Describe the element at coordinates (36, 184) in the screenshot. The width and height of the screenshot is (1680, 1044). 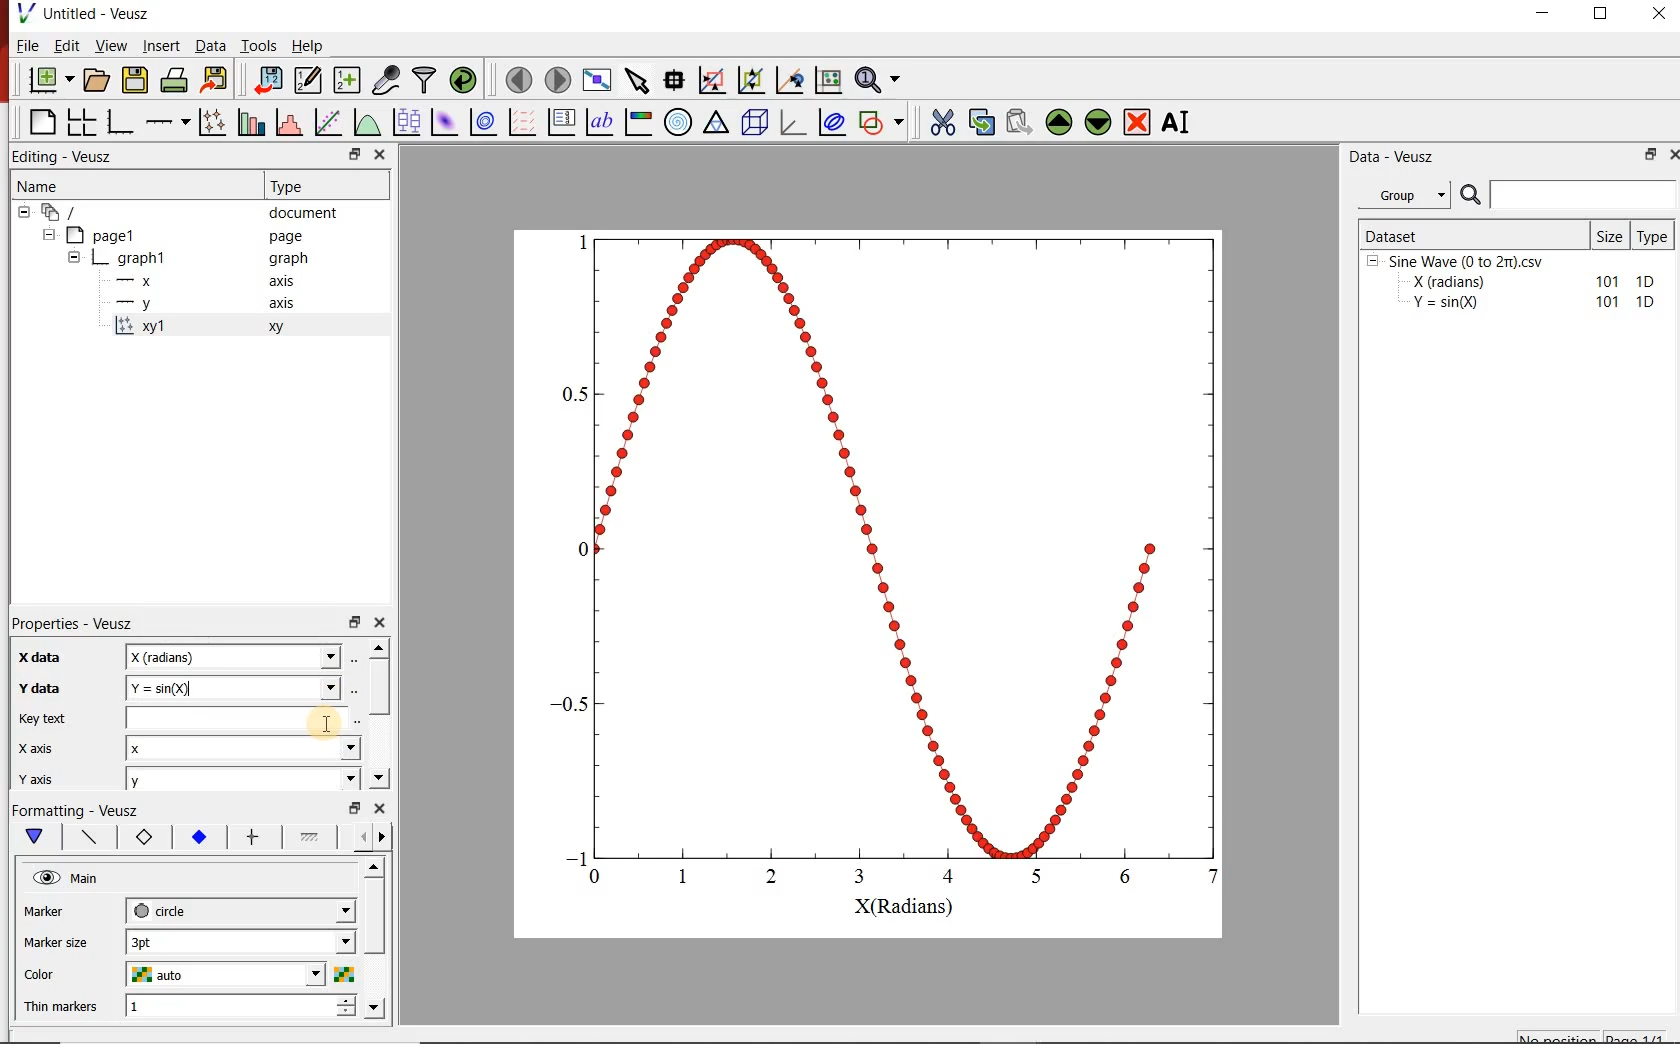
I see `Name` at that location.